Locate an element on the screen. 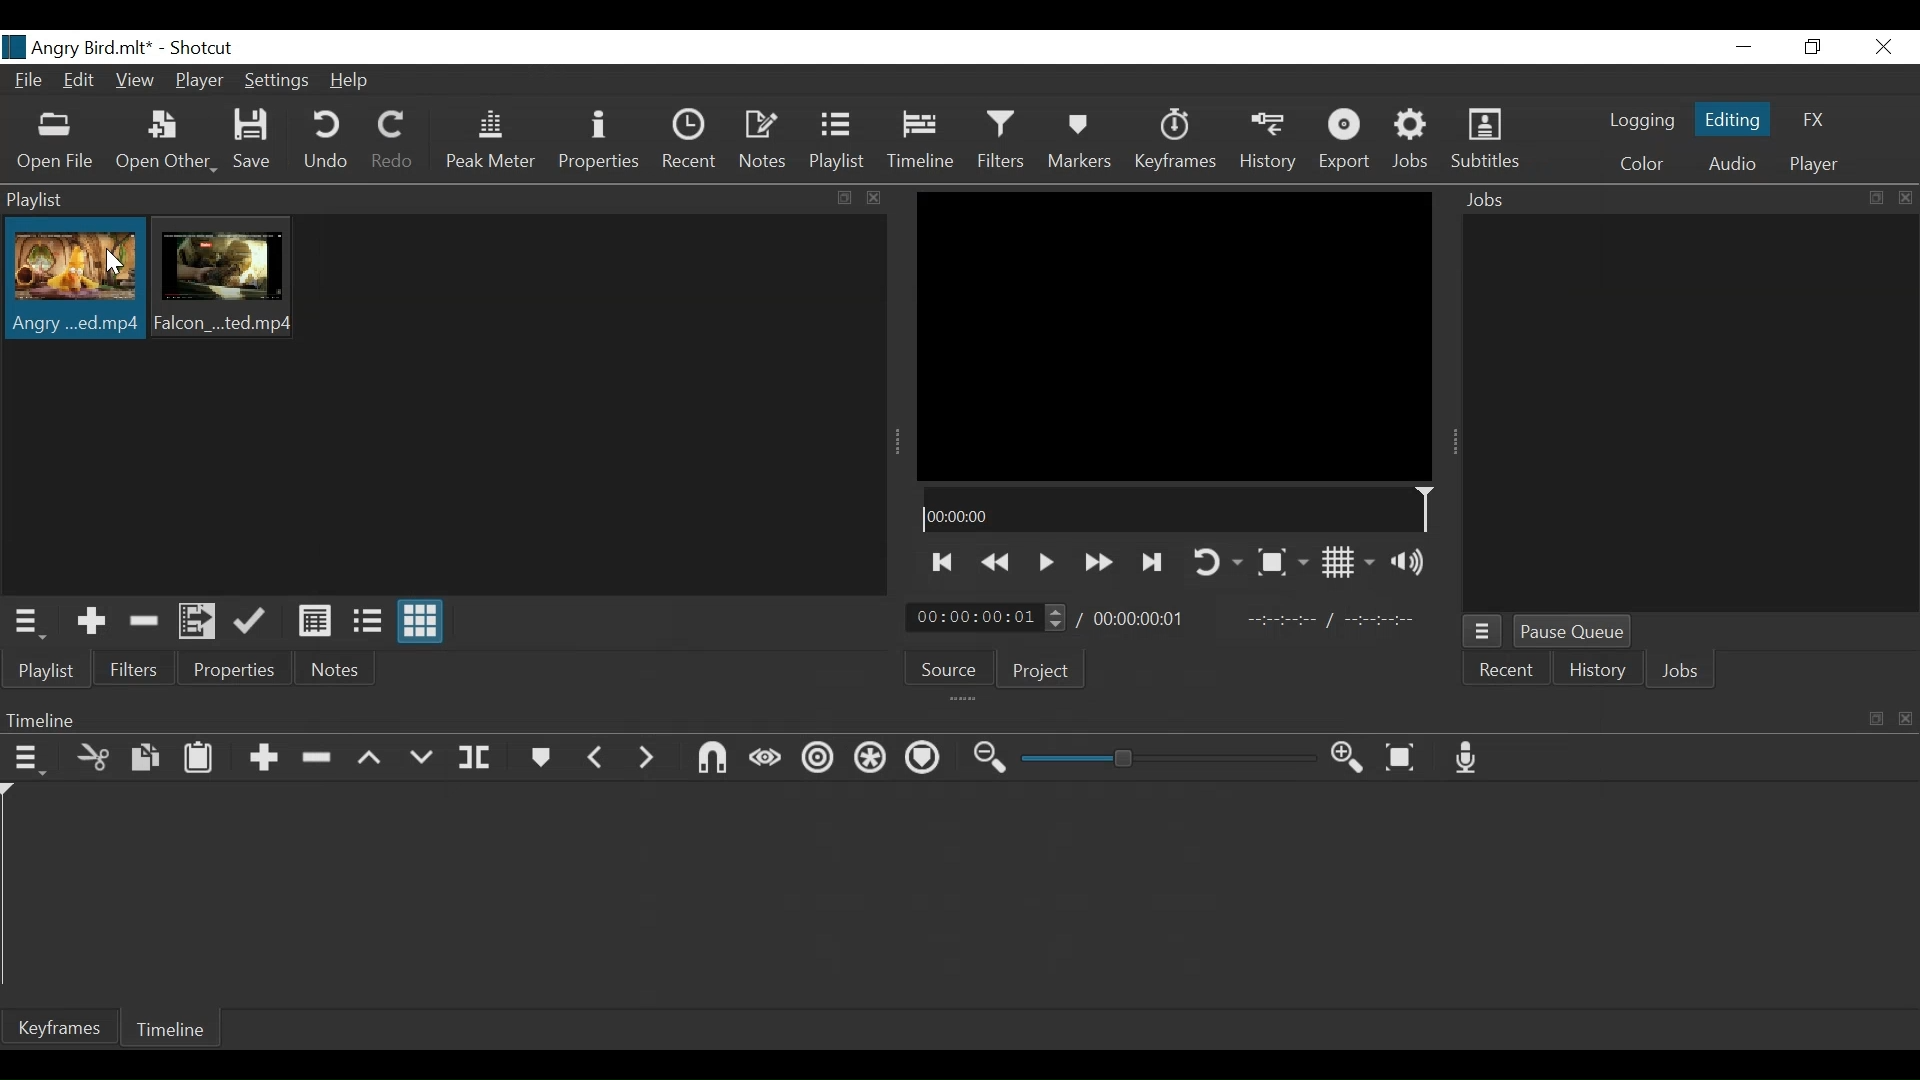 This screenshot has height=1080, width=1920. Player is located at coordinates (200, 80).